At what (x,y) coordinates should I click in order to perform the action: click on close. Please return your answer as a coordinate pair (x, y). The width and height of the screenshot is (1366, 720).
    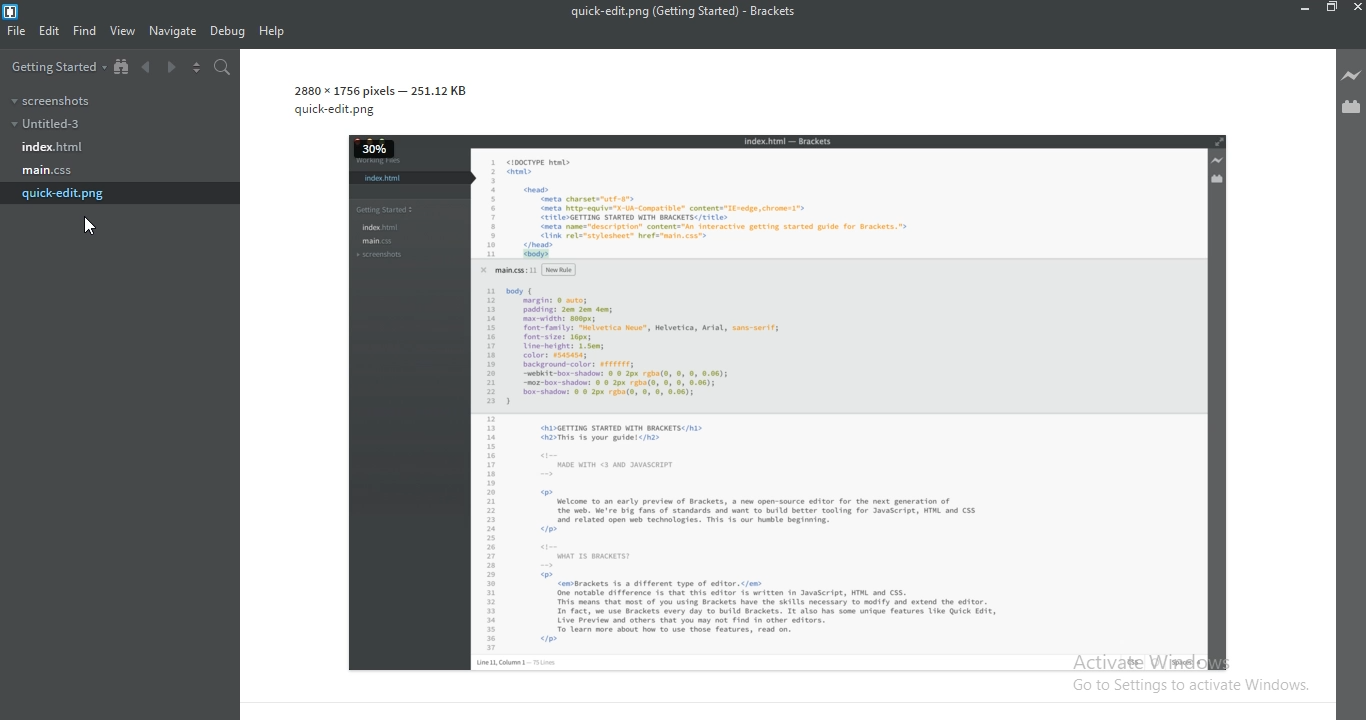
    Looking at the image, I should click on (1357, 8).